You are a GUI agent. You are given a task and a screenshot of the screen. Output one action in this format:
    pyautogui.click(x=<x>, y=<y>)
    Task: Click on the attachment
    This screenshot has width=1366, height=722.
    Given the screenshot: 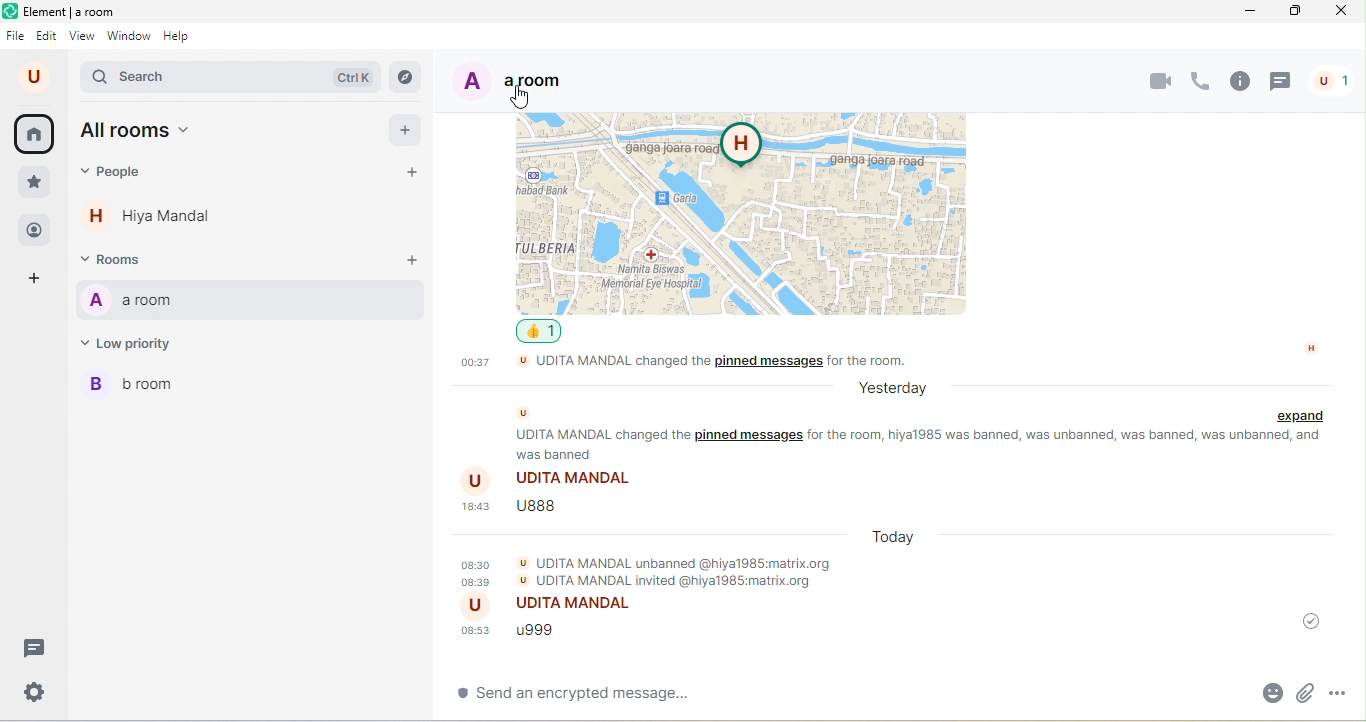 What is the action you would take?
    pyautogui.click(x=1306, y=696)
    